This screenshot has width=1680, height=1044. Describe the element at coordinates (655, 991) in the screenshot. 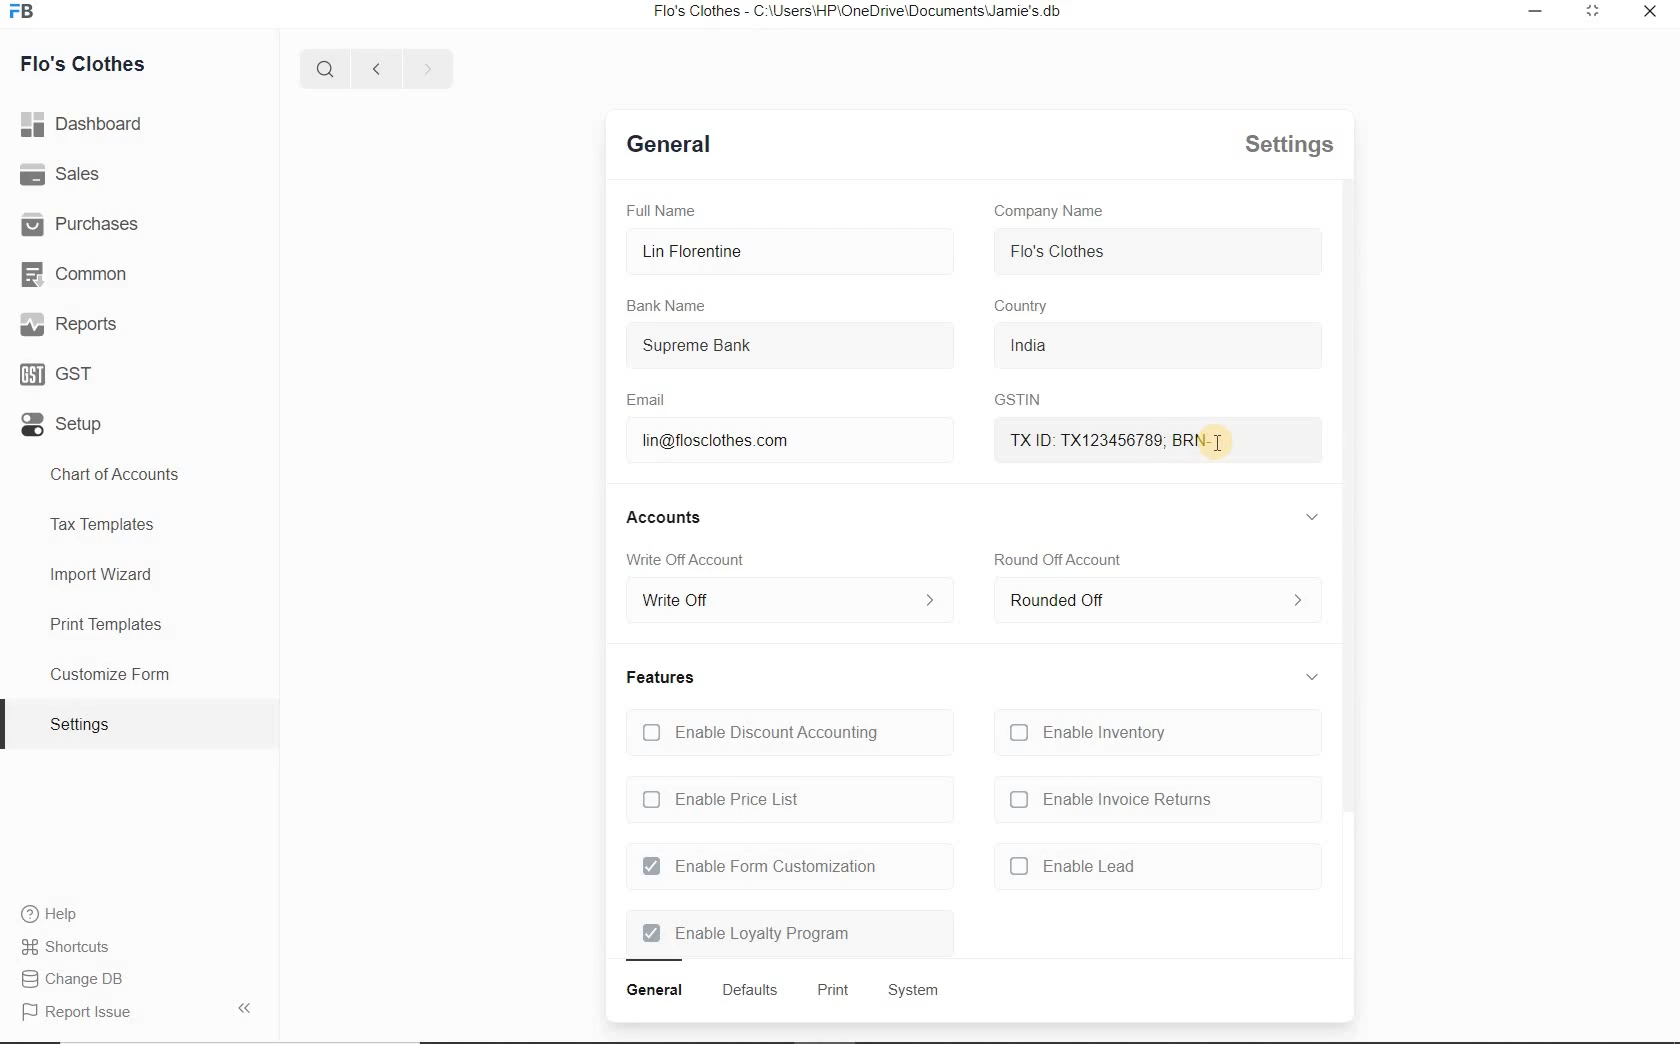

I see `general` at that location.